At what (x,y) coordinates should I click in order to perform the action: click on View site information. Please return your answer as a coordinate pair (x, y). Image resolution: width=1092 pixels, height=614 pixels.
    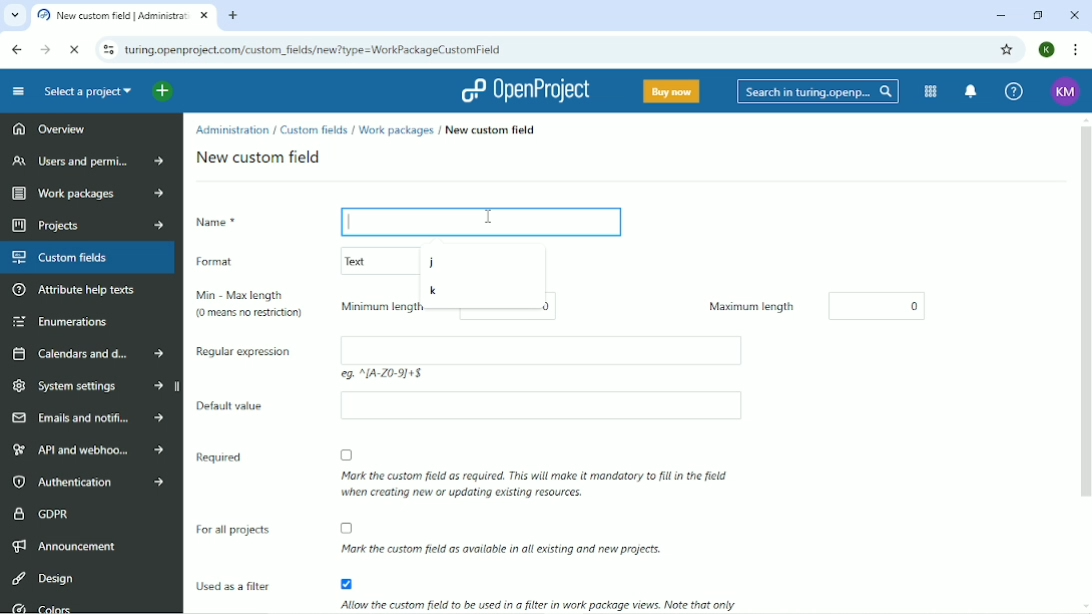
    Looking at the image, I should click on (107, 50).